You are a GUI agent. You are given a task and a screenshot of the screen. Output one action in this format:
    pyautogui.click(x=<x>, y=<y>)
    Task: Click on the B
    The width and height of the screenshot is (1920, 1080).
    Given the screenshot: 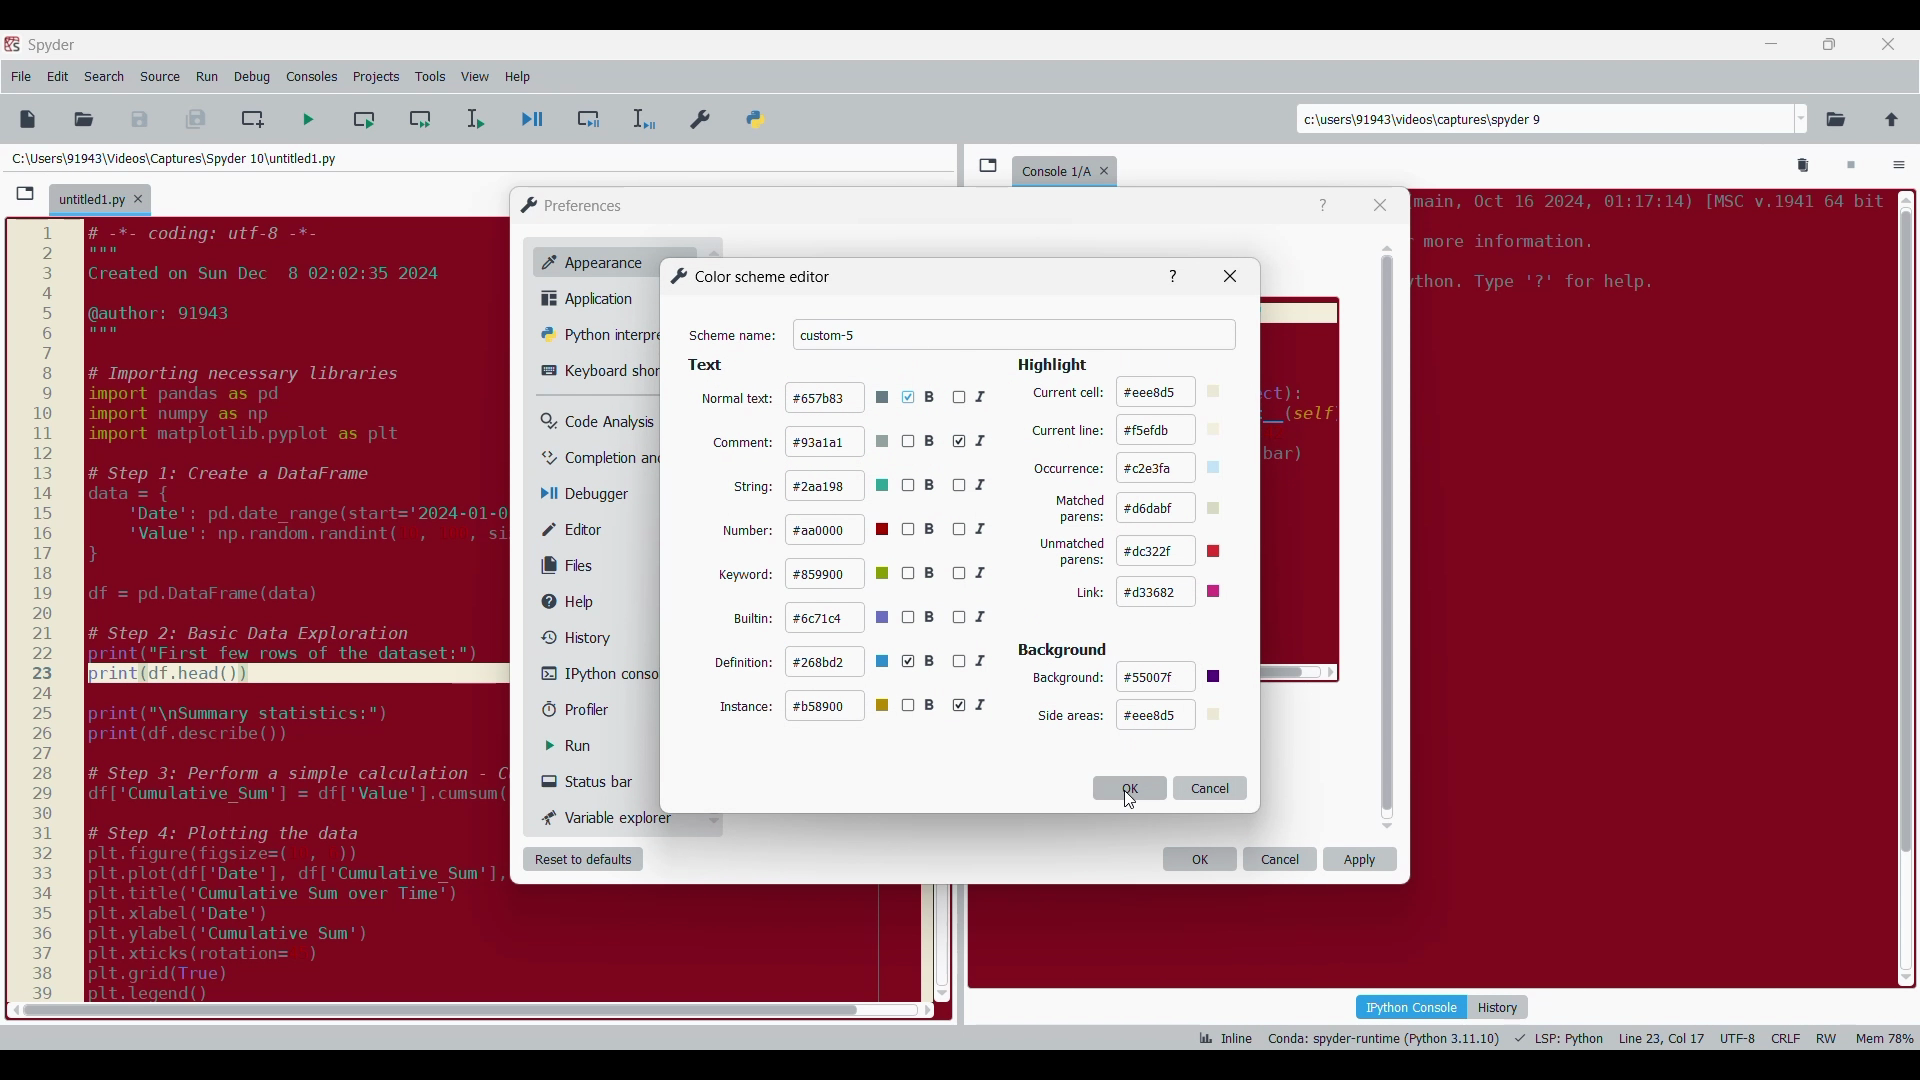 What is the action you would take?
    pyautogui.click(x=922, y=442)
    